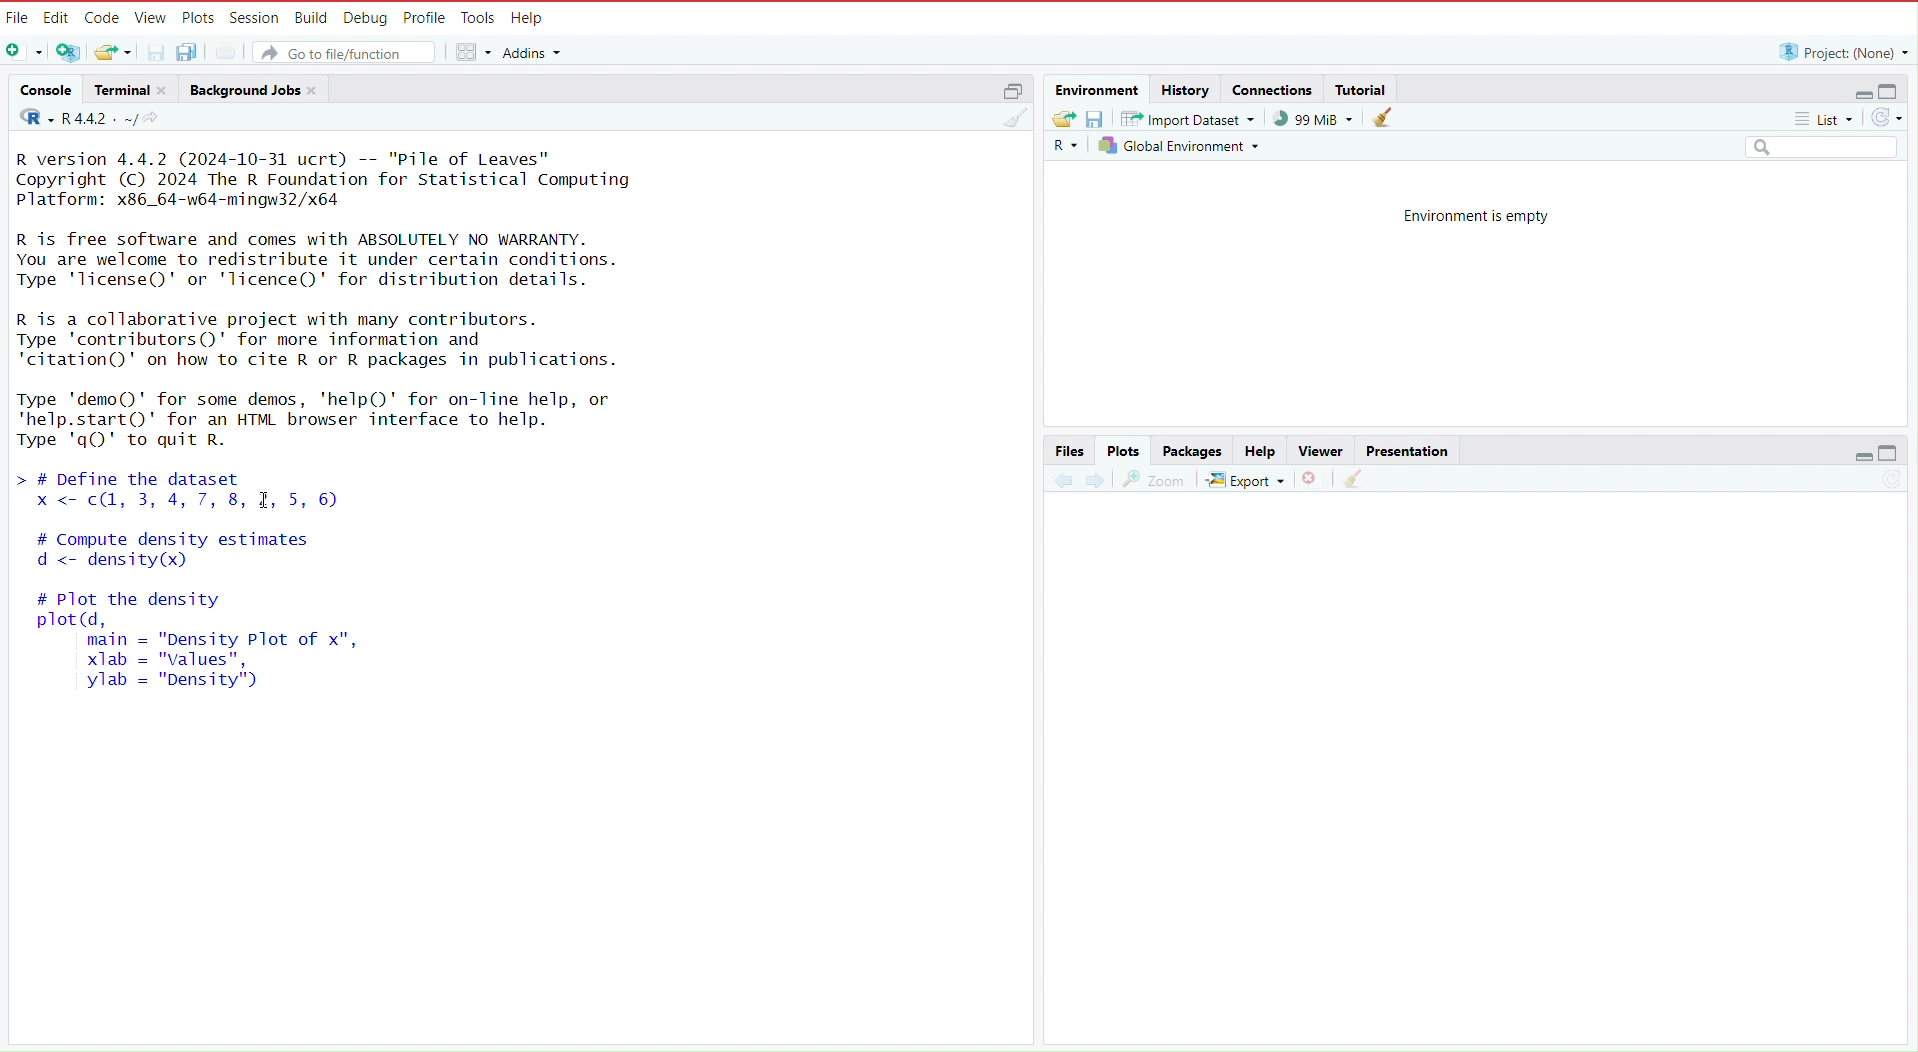 The width and height of the screenshot is (1918, 1052). Describe the element at coordinates (199, 15) in the screenshot. I see `plots` at that location.